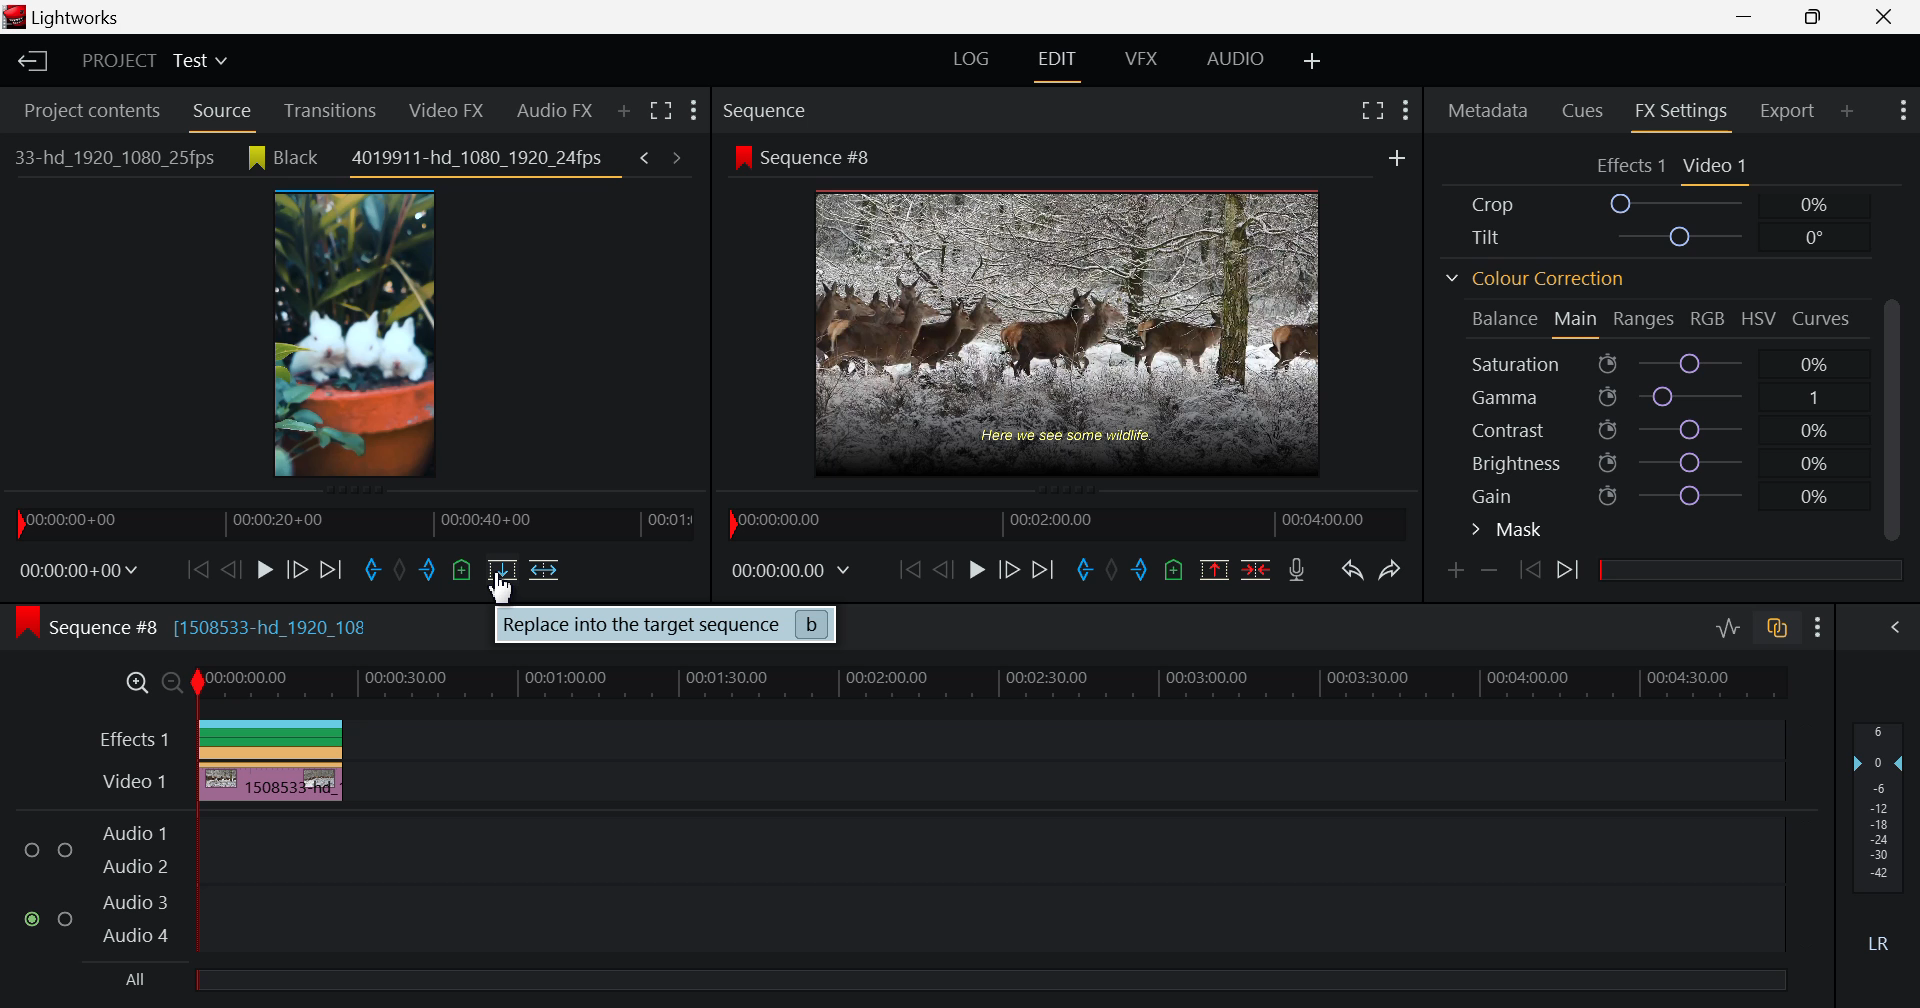 The image size is (1920, 1008). Describe the element at coordinates (1058, 521) in the screenshot. I see `Project Timeline Navigator` at that location.